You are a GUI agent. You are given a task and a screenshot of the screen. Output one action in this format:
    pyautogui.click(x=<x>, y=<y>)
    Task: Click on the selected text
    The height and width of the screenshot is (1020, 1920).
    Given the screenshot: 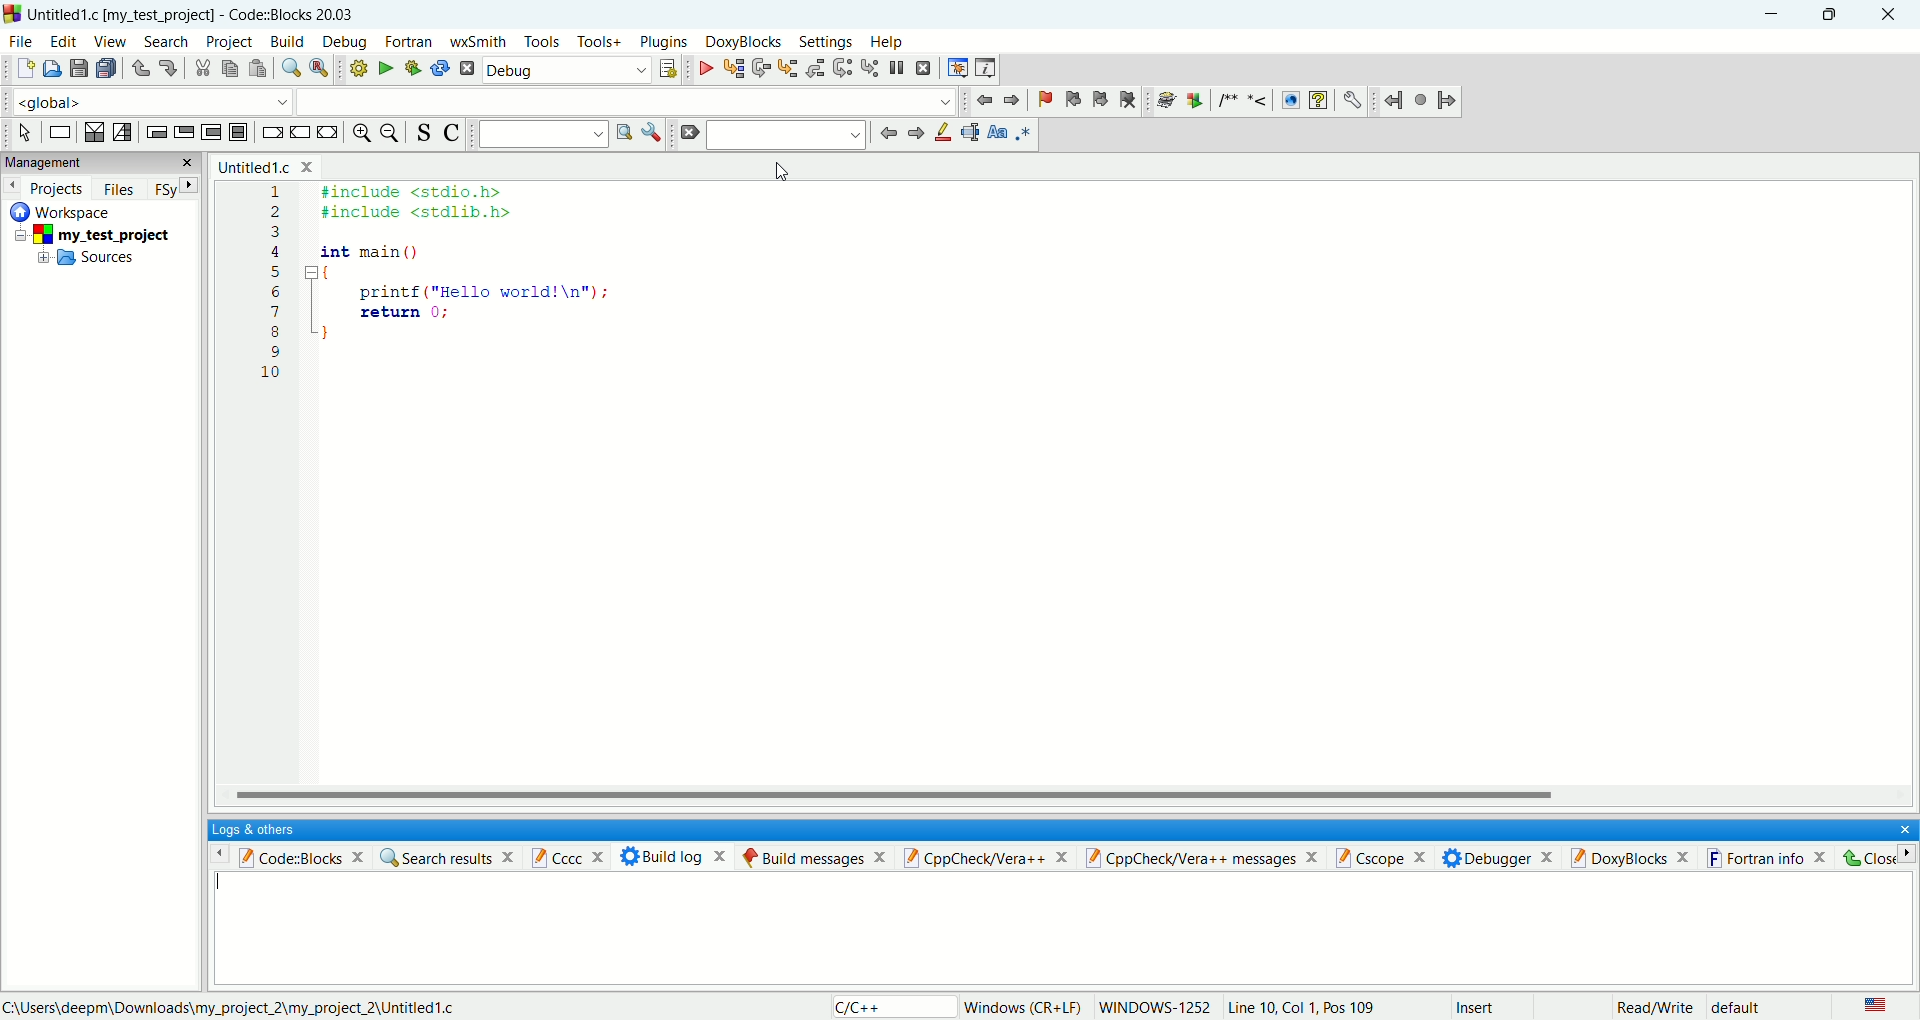 What is the action you would take?
    pyautogui.click(x=970, y=132)
    